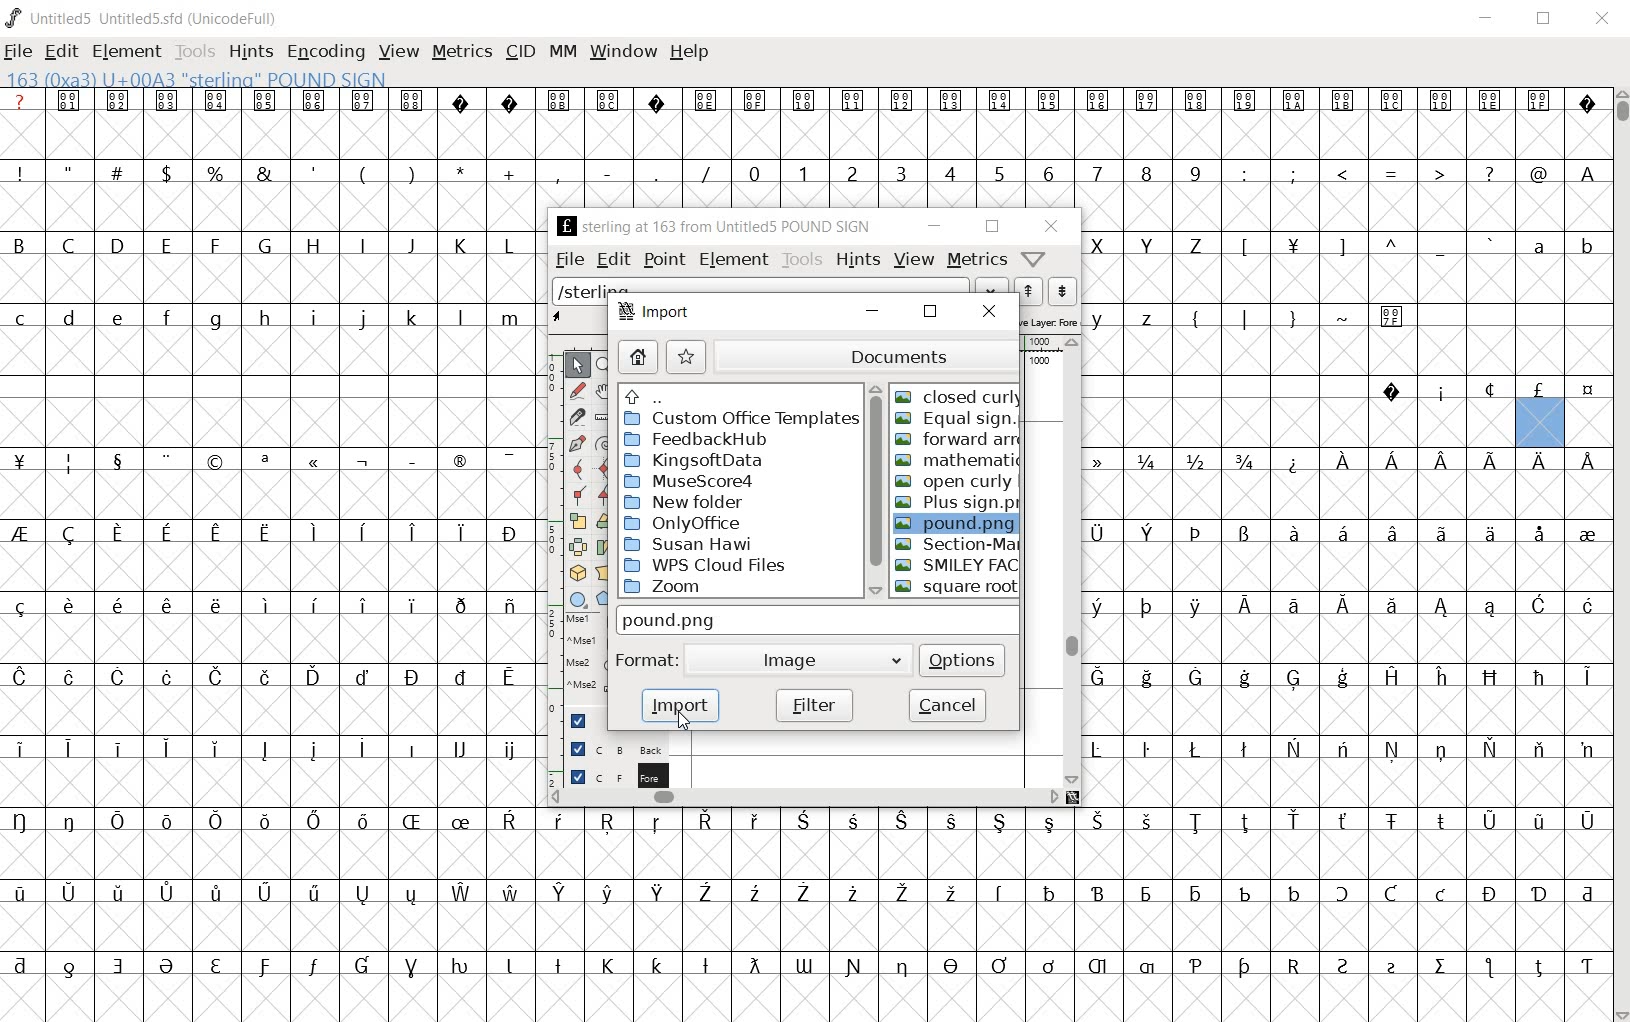  What do you see at coordinates (582, 521) in the screenshot?
I see `scale` at bounding box center [582, 521].